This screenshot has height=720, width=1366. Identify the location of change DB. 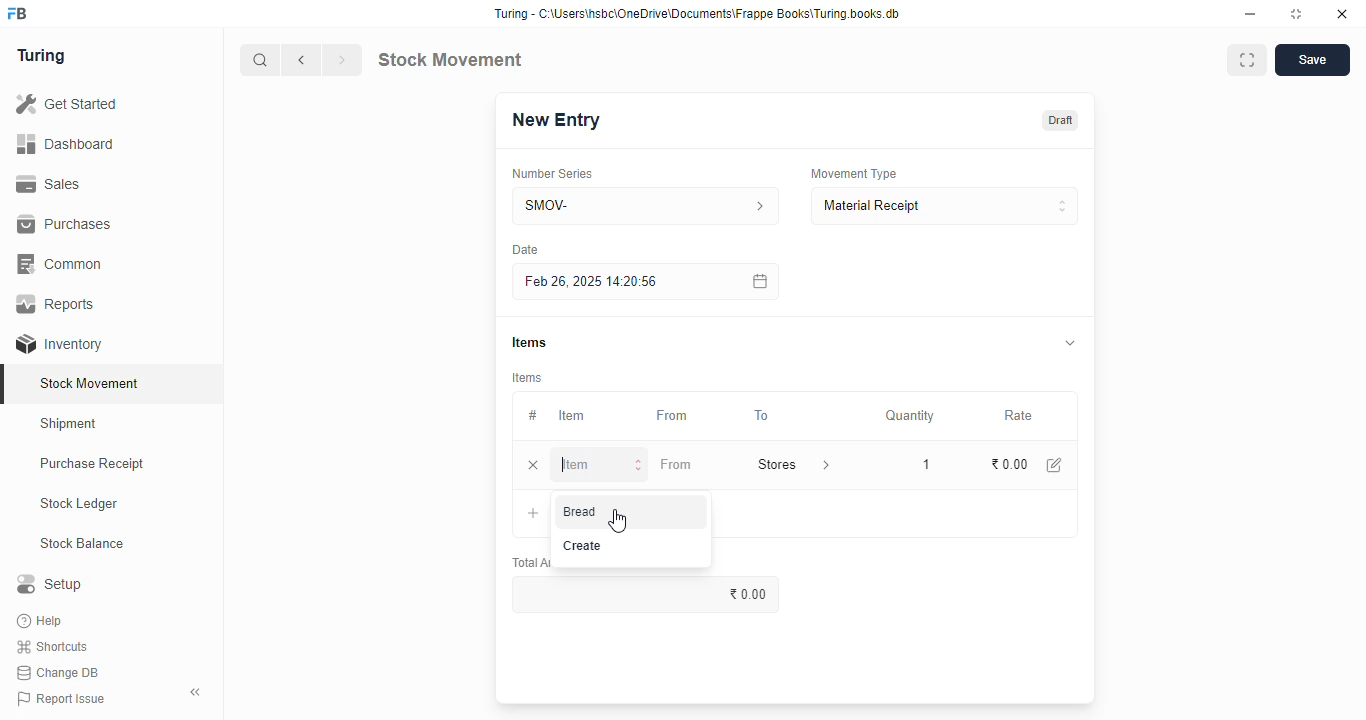
(58, 673).